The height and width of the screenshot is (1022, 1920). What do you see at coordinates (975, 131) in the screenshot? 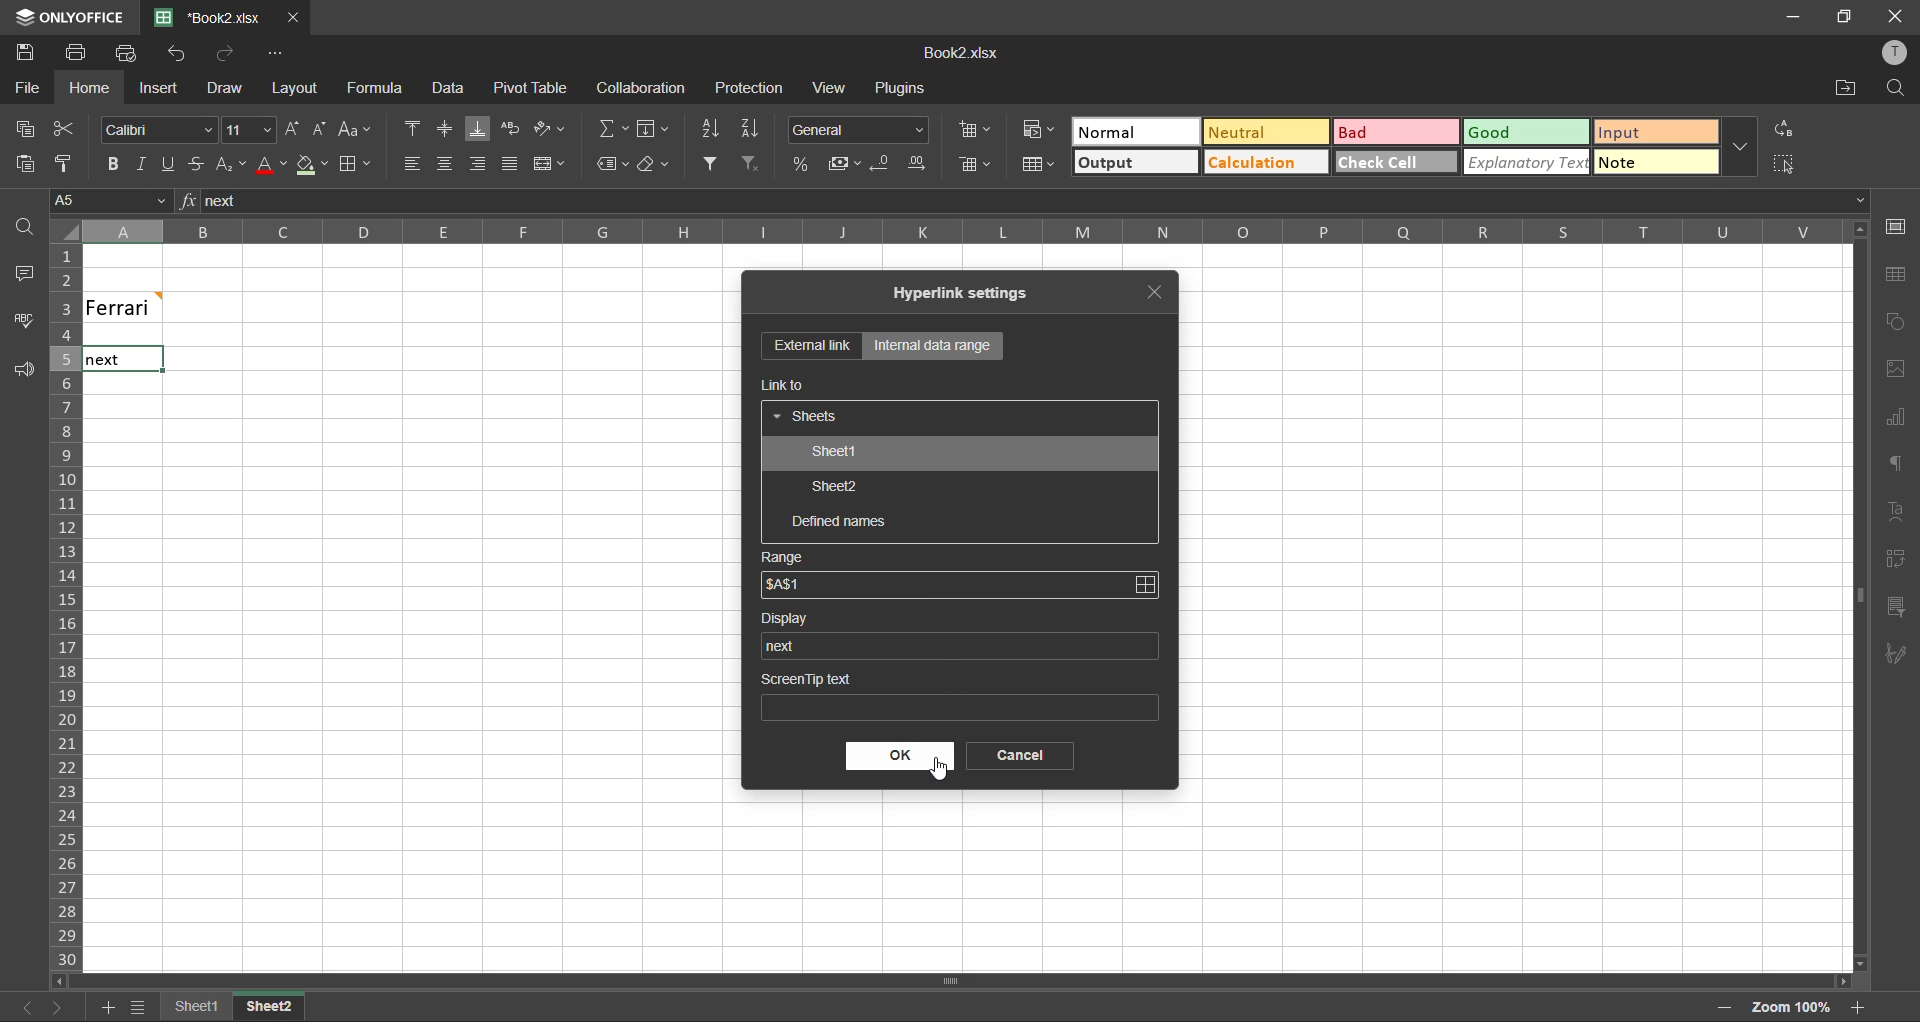
I see `insert cells` at bounding box center [975, 131].